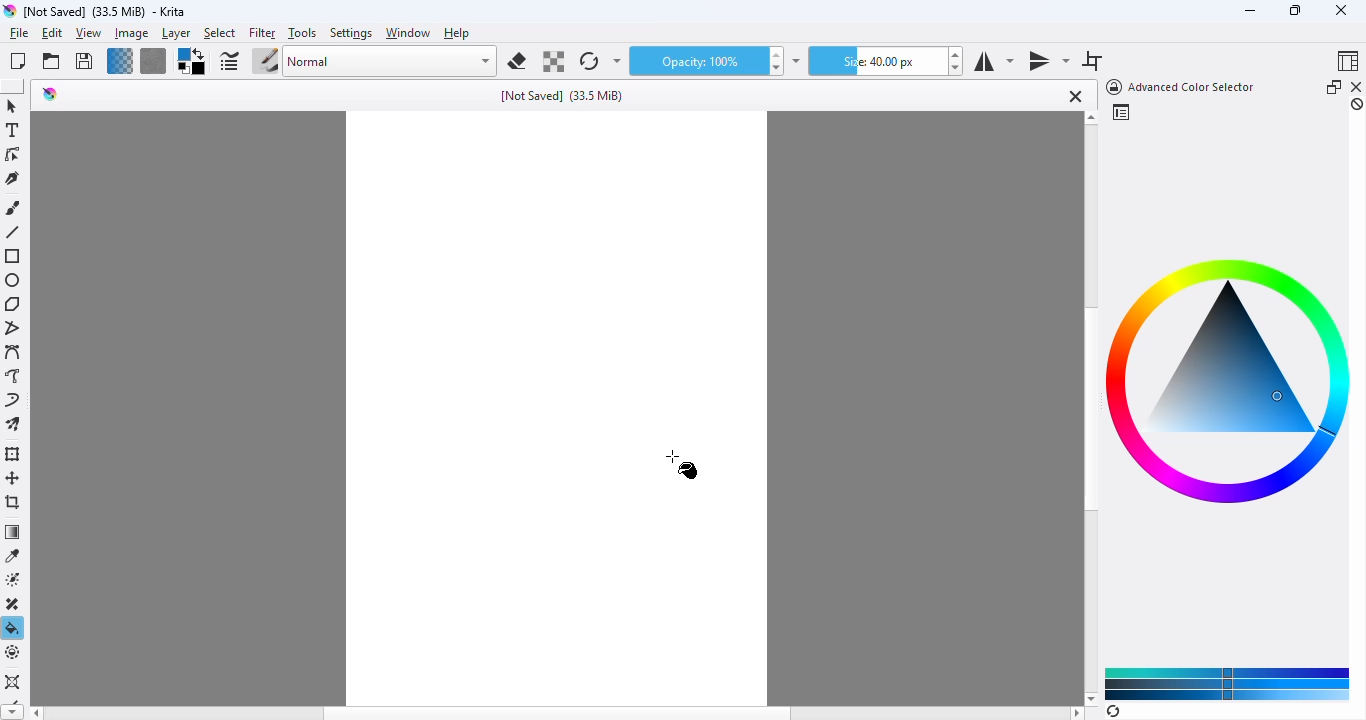 The image size is (1366, 720). What do you see at coordinates (19, 33) in the screenshot?
I see `file` at bounding box center [19, 33].